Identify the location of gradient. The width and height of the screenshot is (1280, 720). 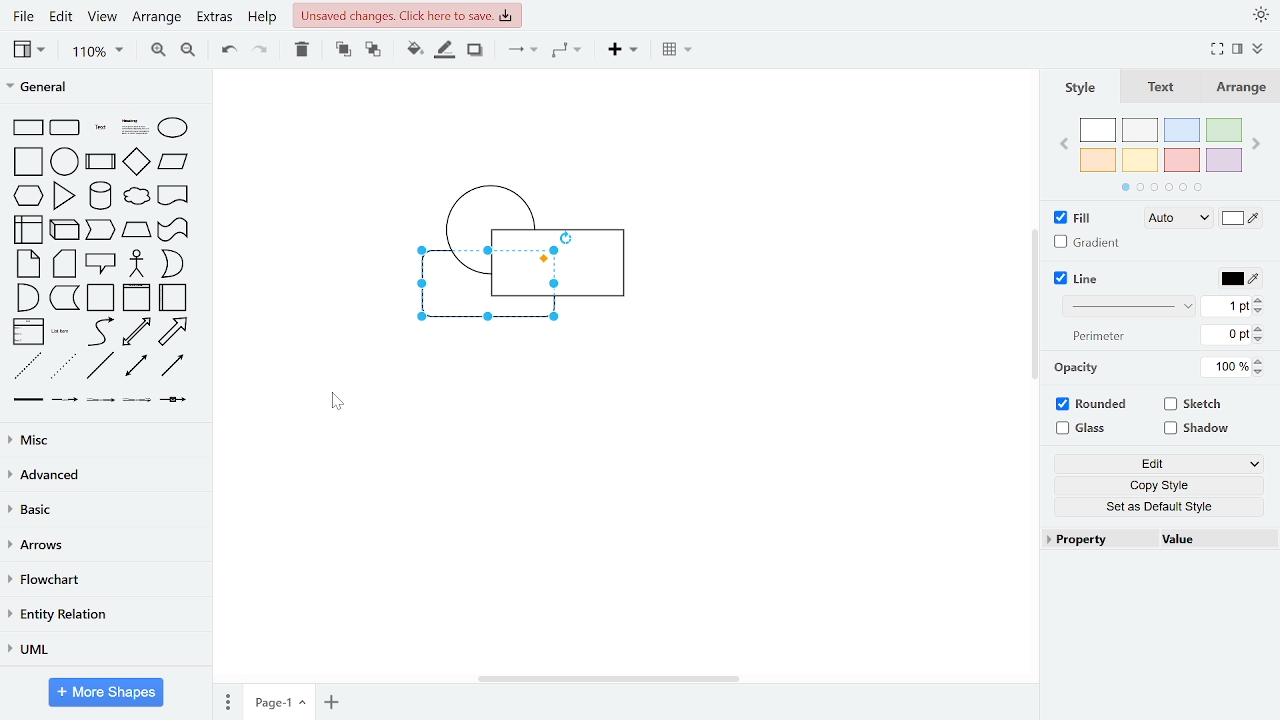
(1086, 242).